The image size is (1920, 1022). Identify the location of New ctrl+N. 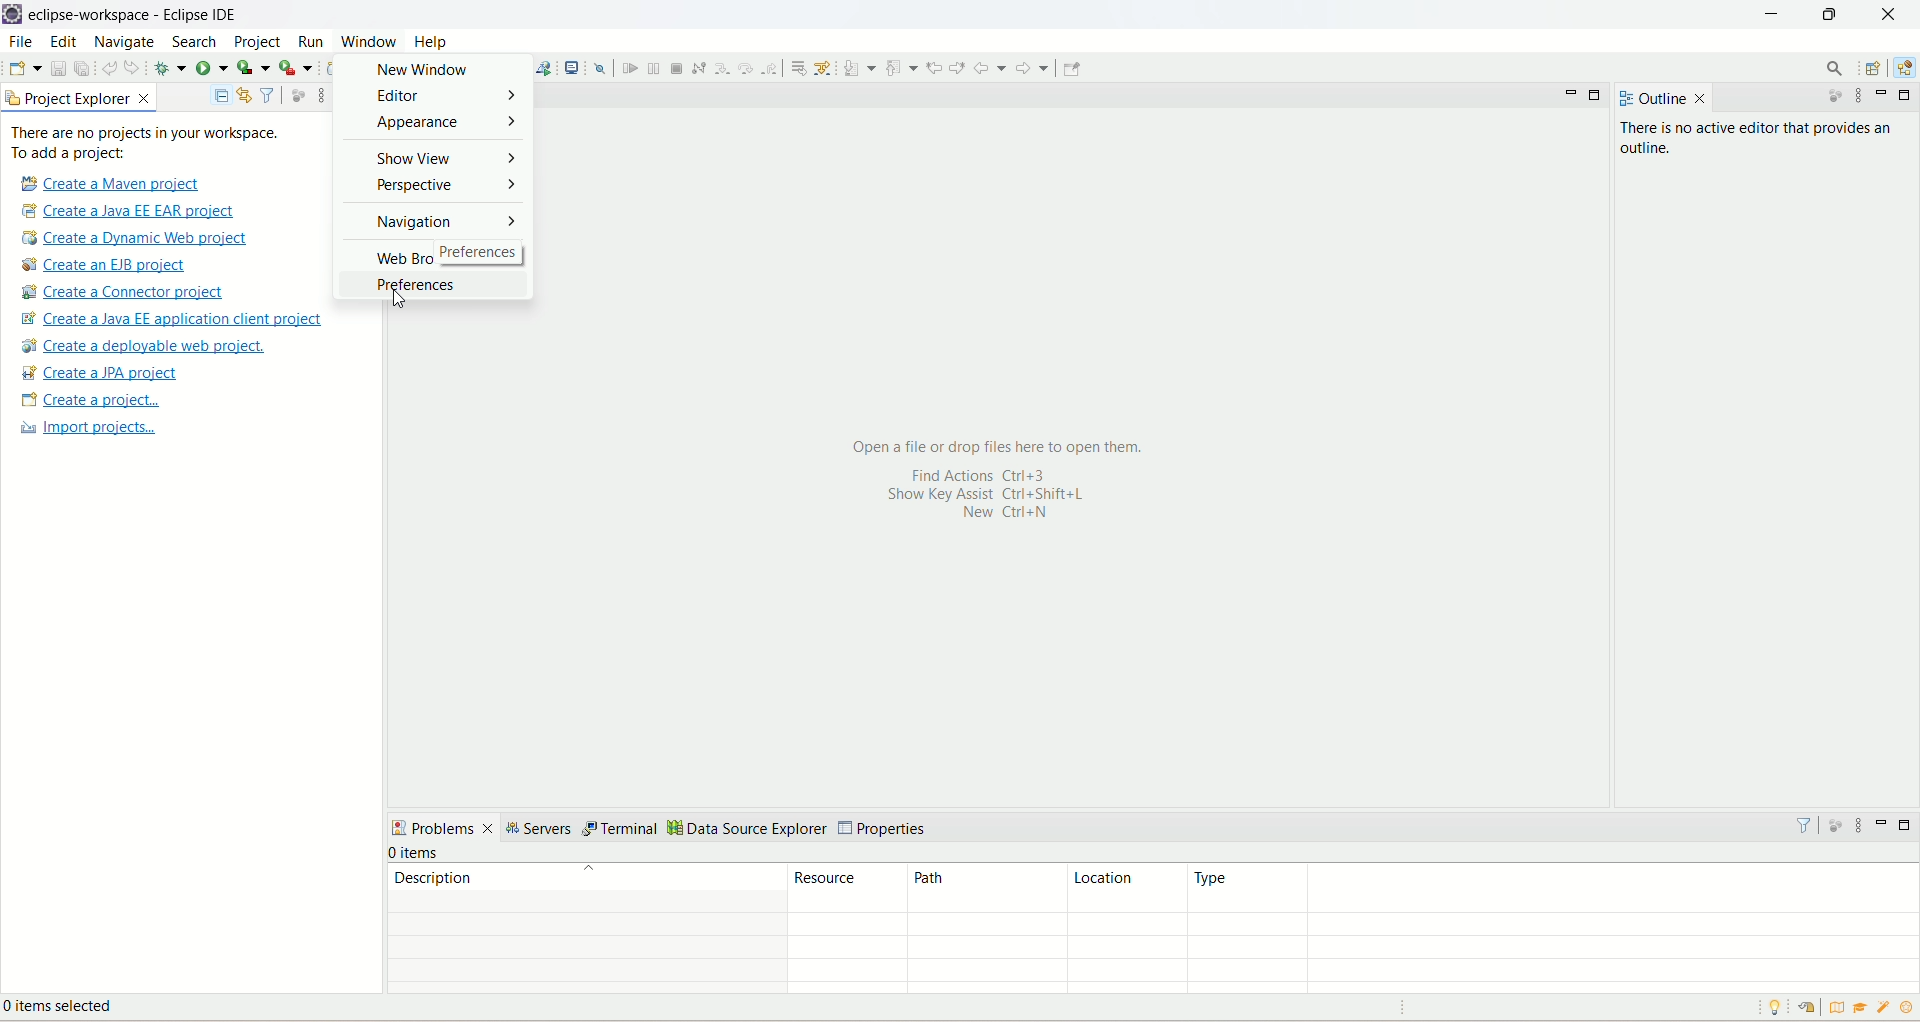
(996, 516).